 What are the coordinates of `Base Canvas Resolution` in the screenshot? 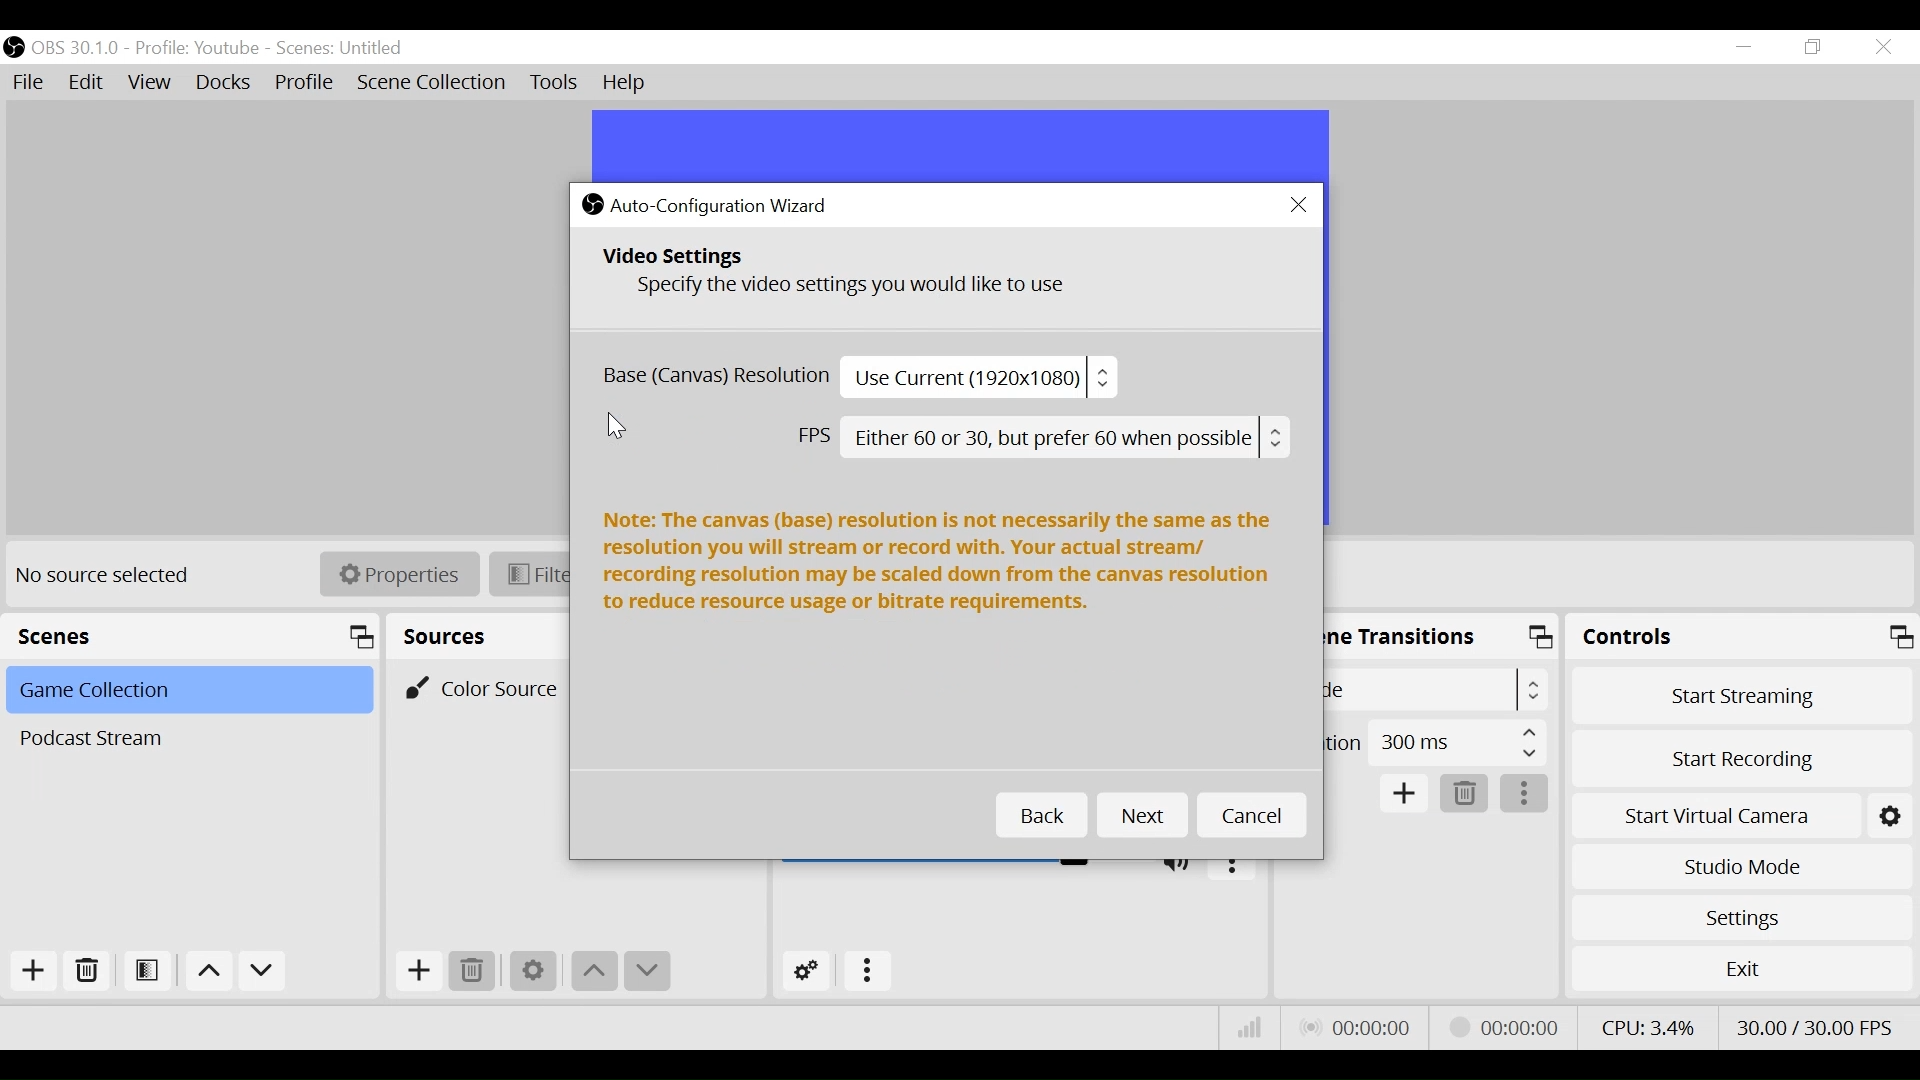 It's located at (857, 377).